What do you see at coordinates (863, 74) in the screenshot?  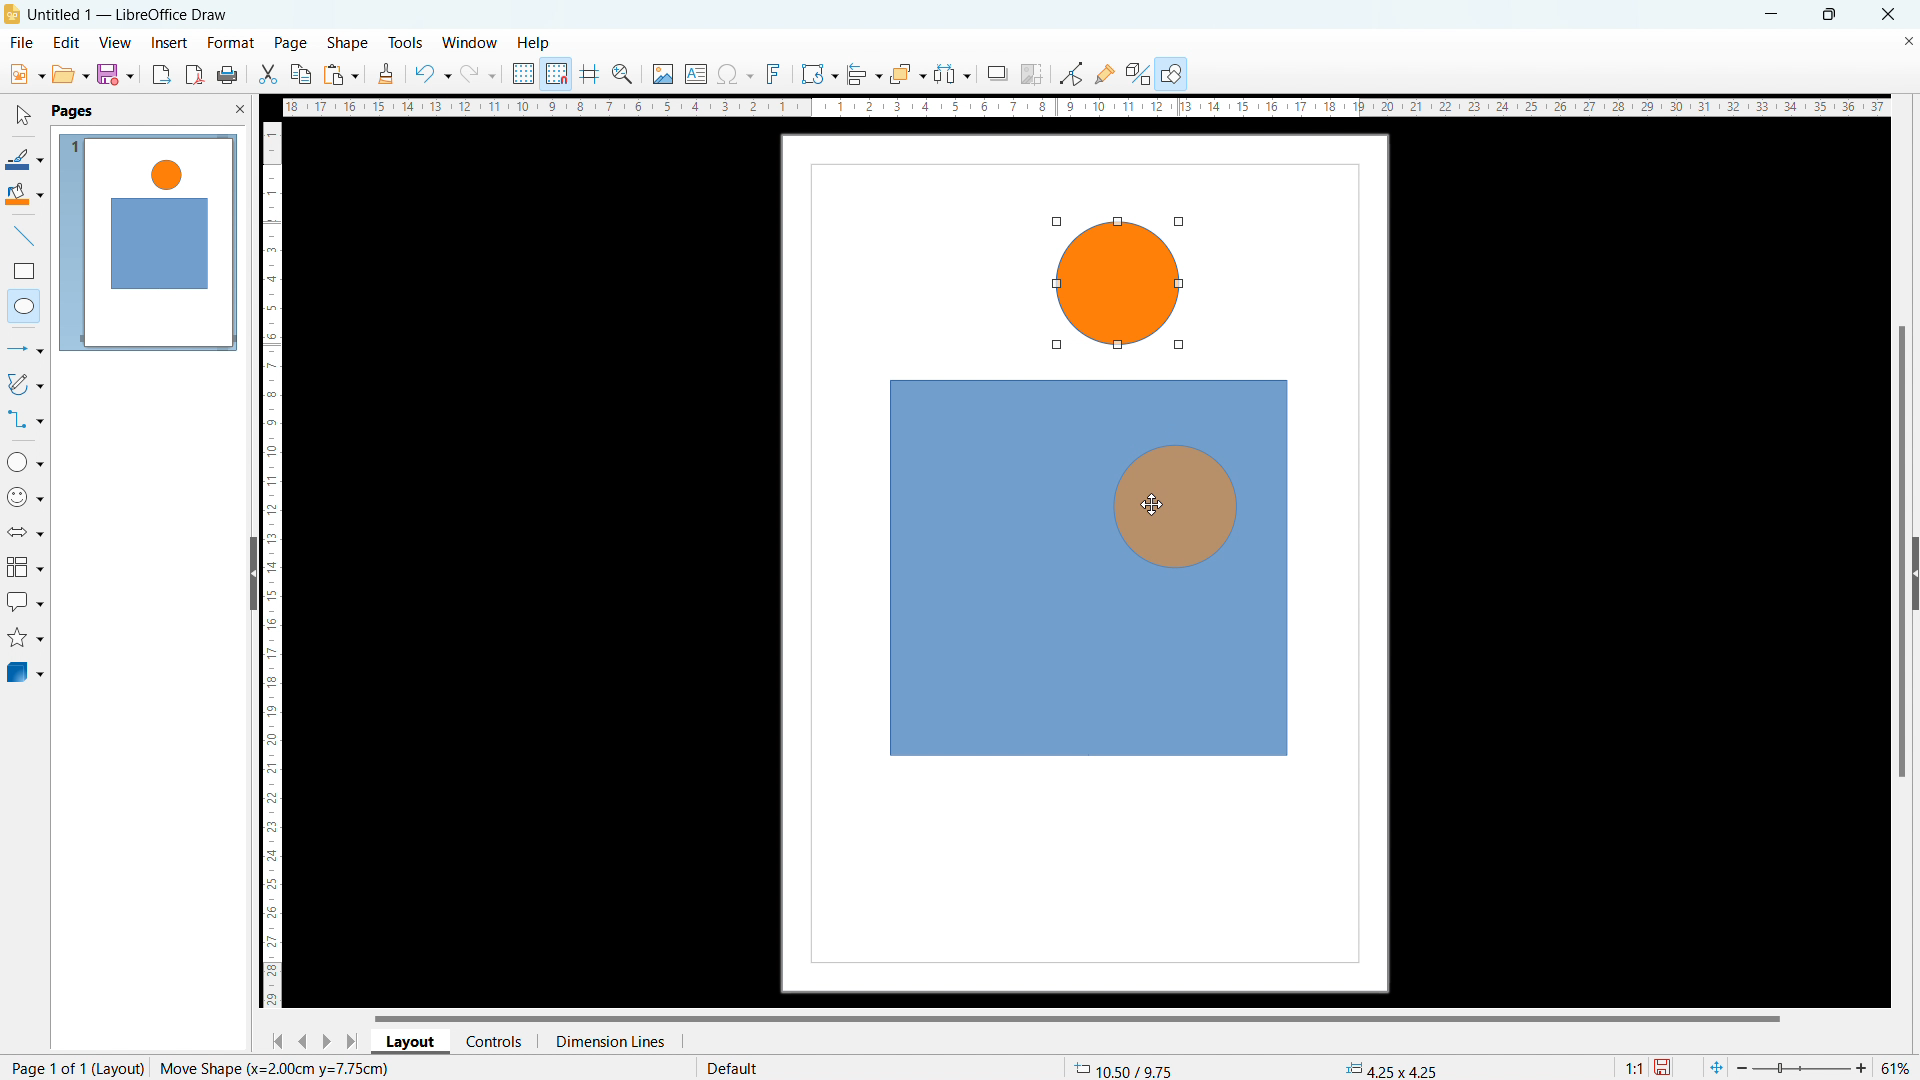 I see `align object` at bounding box center [863, 74].